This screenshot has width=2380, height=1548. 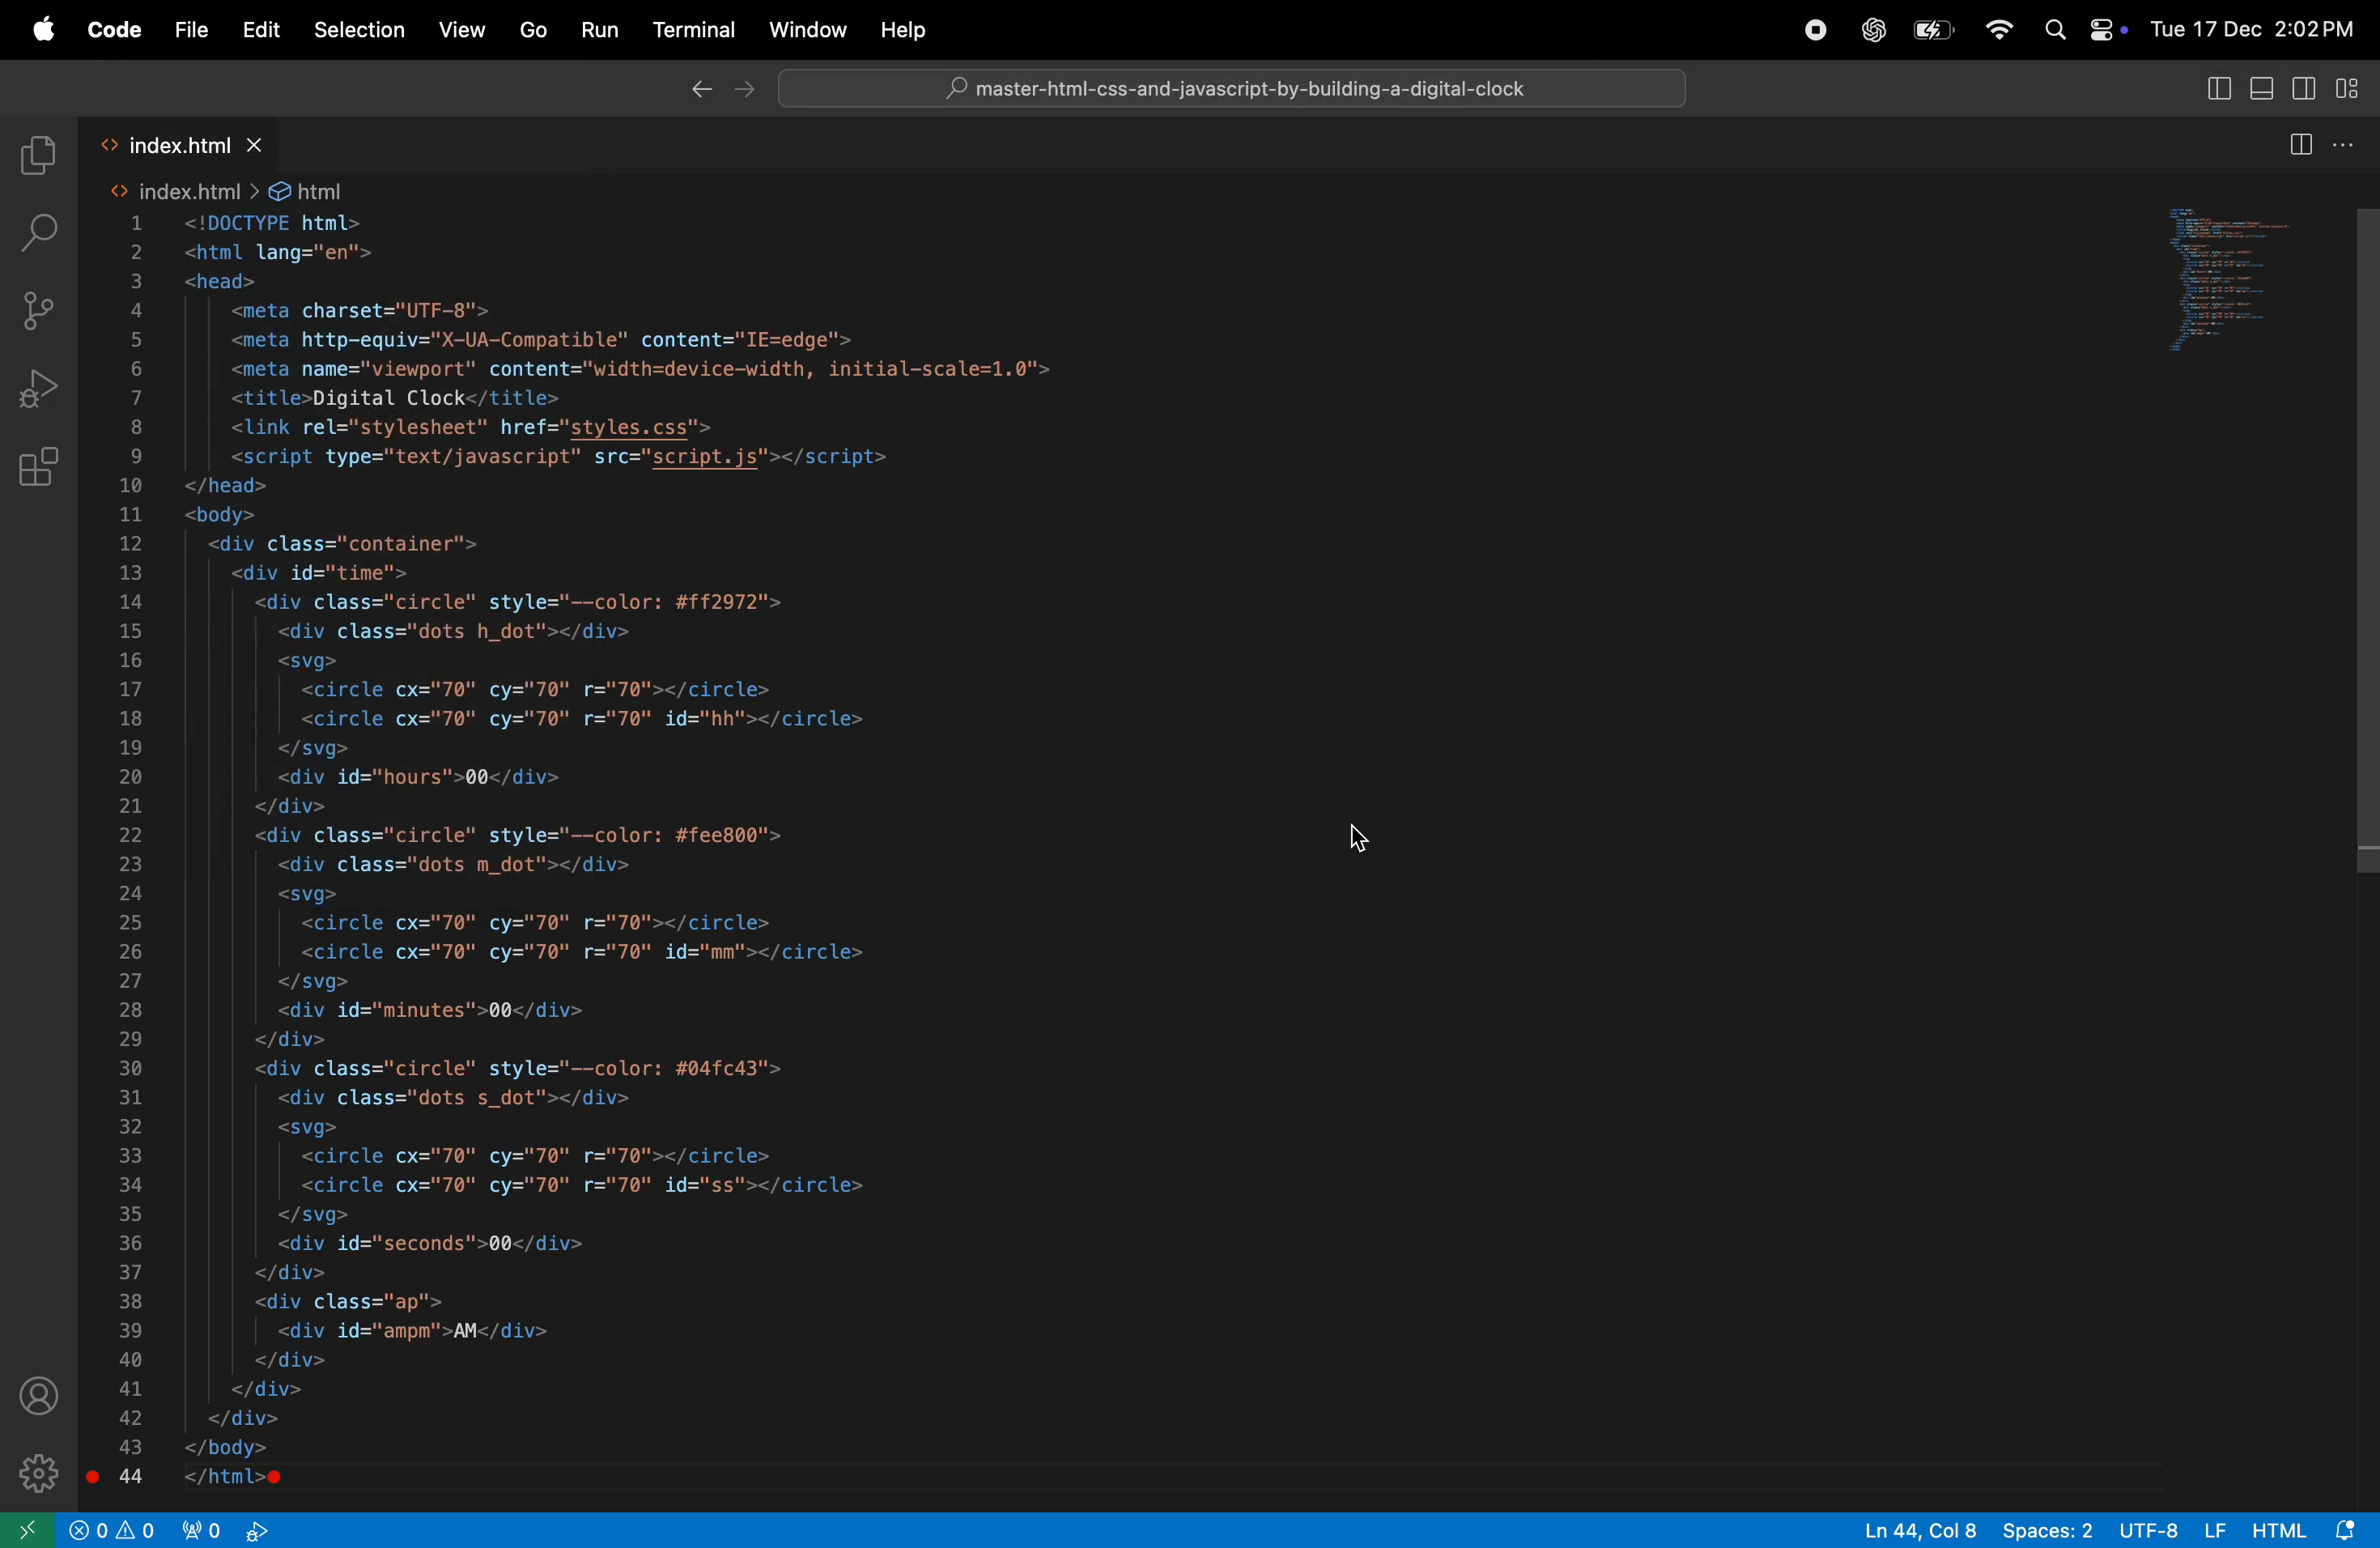 I want to click on search, so click(x=2056, y=34).